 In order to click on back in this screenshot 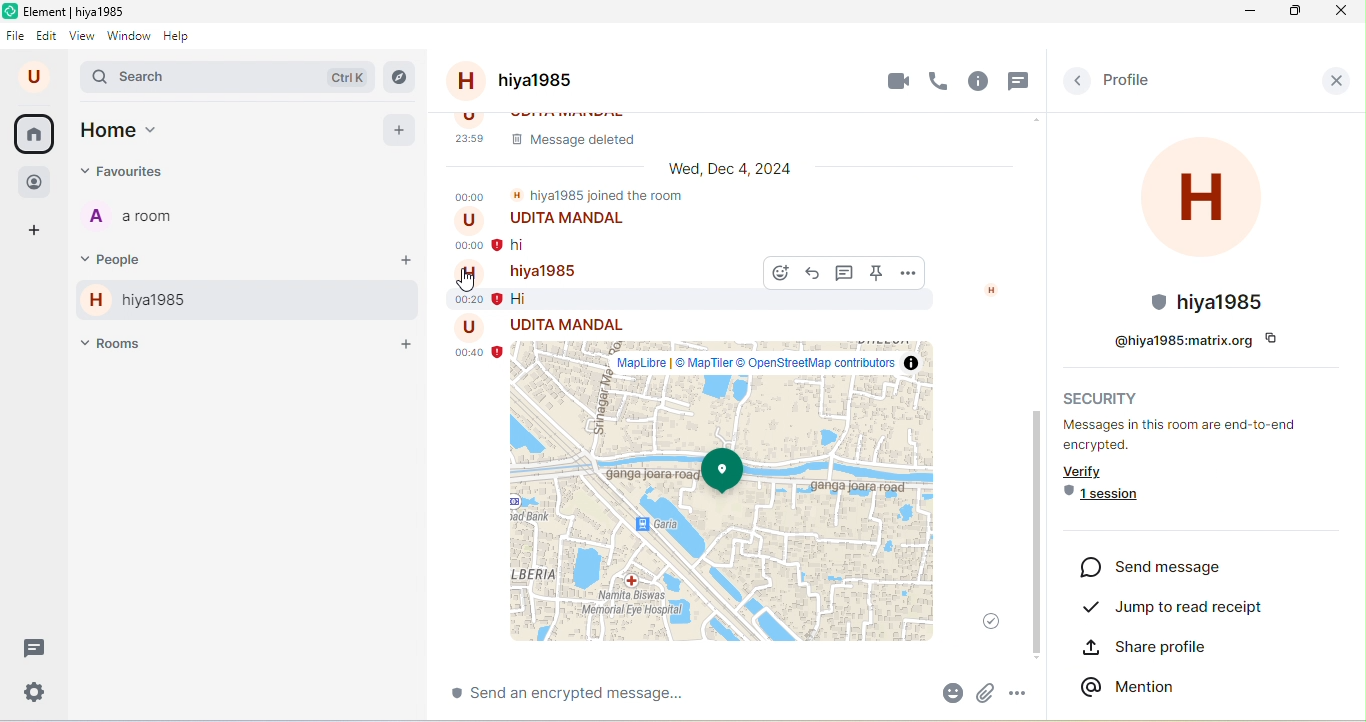, I will do `click(1078, 81)`.